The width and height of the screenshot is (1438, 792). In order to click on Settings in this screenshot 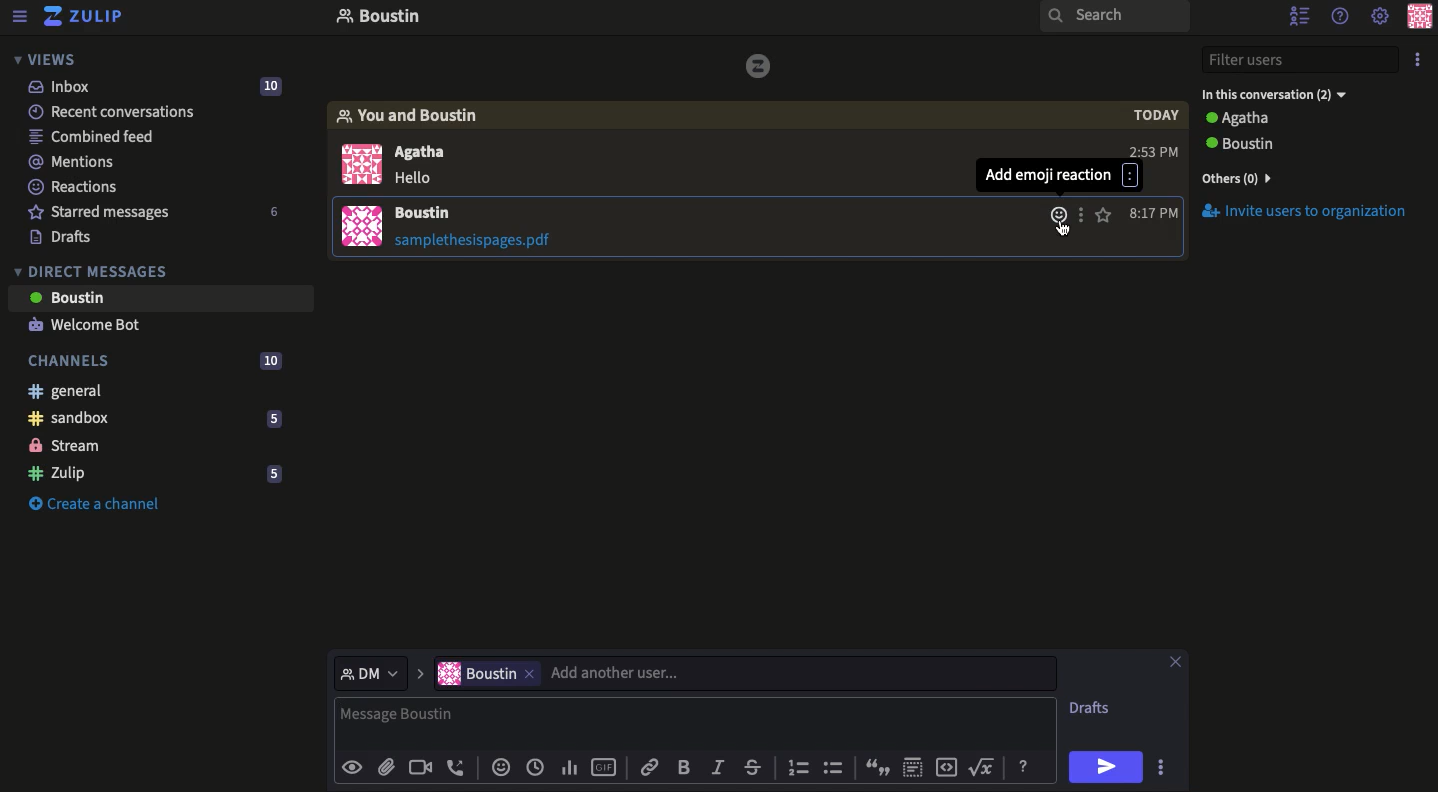, I will do `click(1380, 17)`.